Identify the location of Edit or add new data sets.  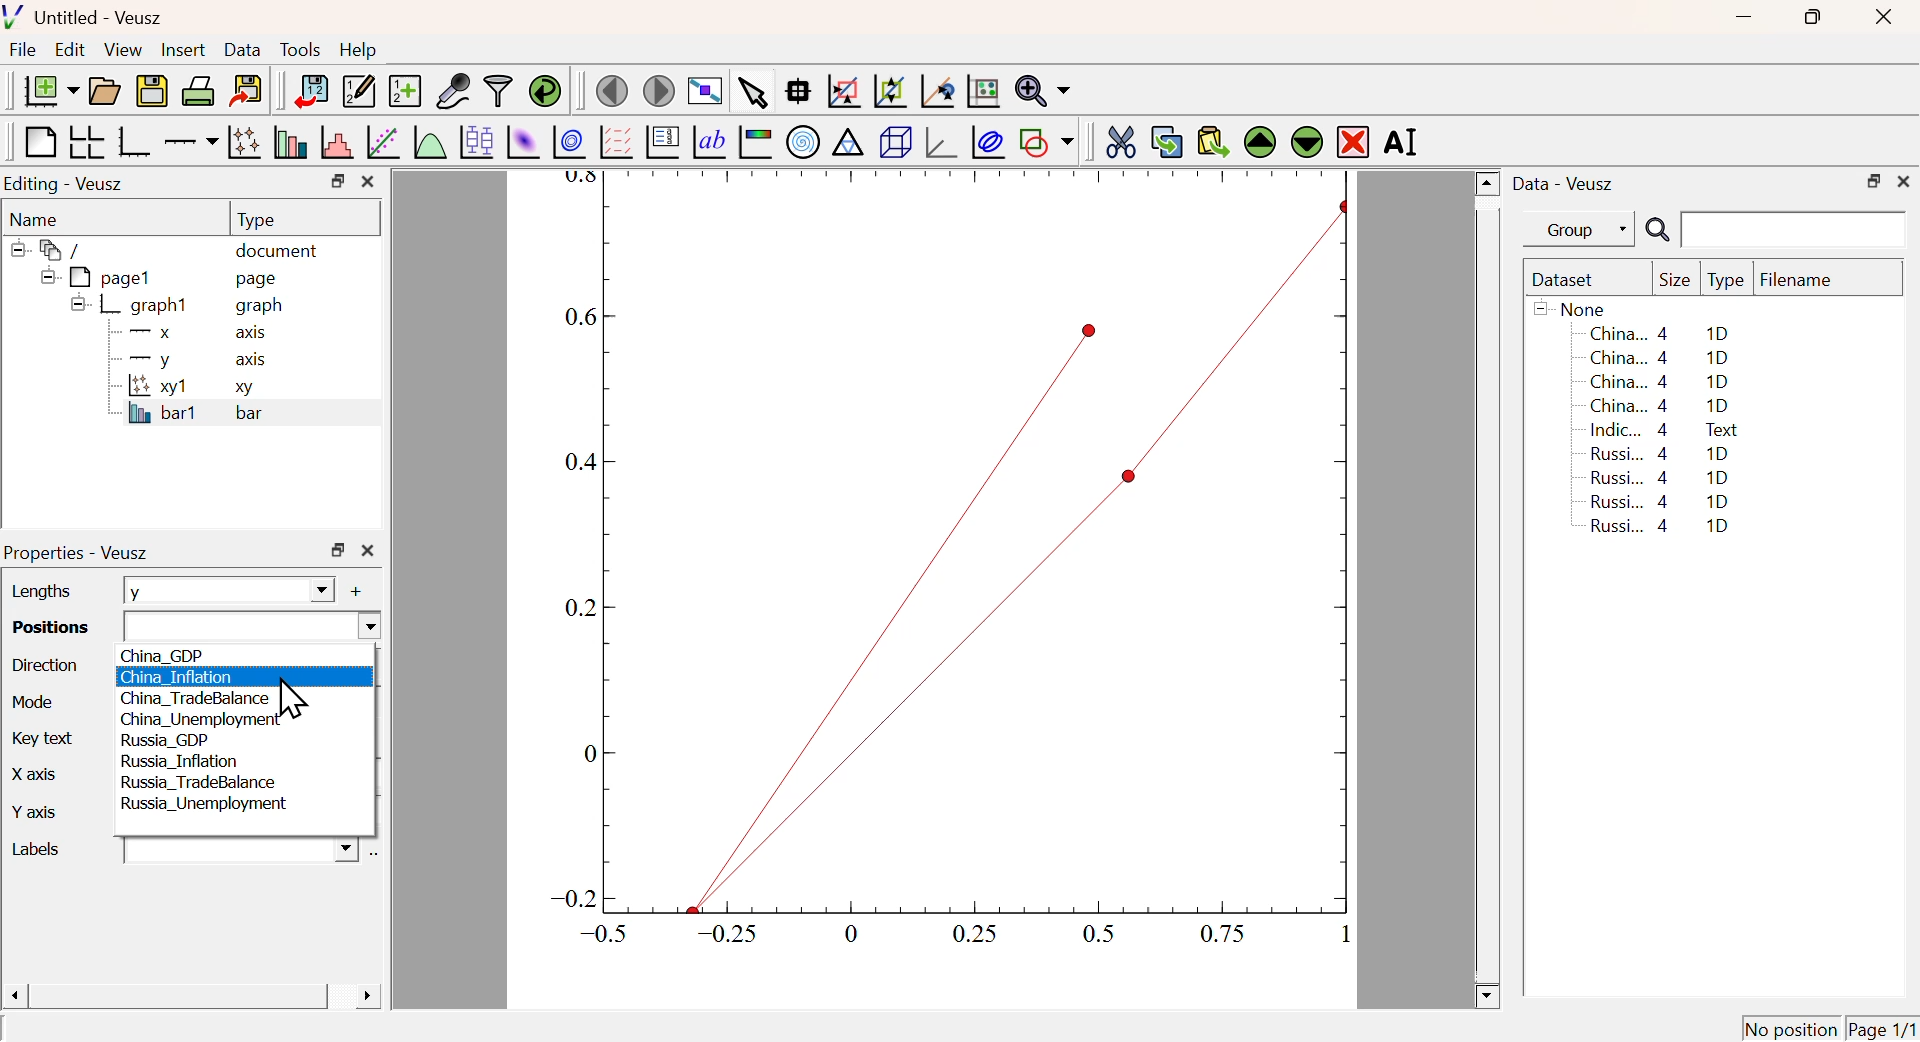
(356, 92).